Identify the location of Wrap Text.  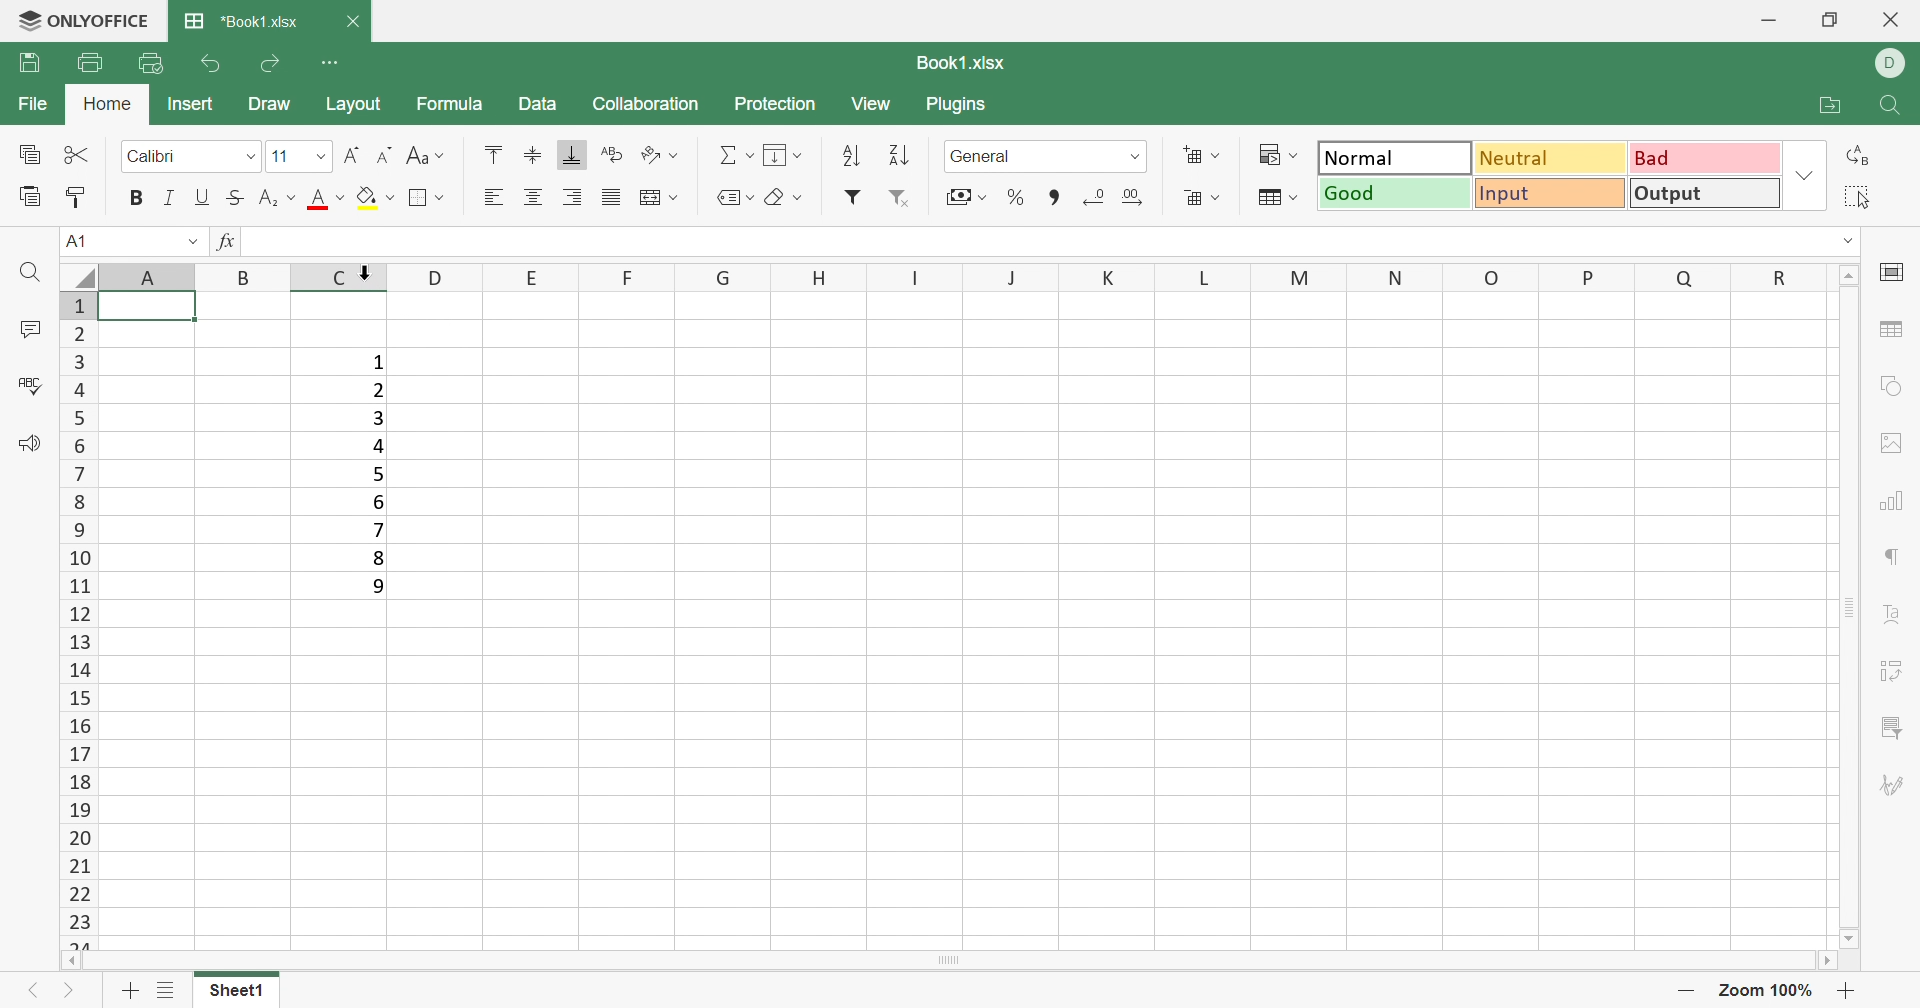
(615, 158).